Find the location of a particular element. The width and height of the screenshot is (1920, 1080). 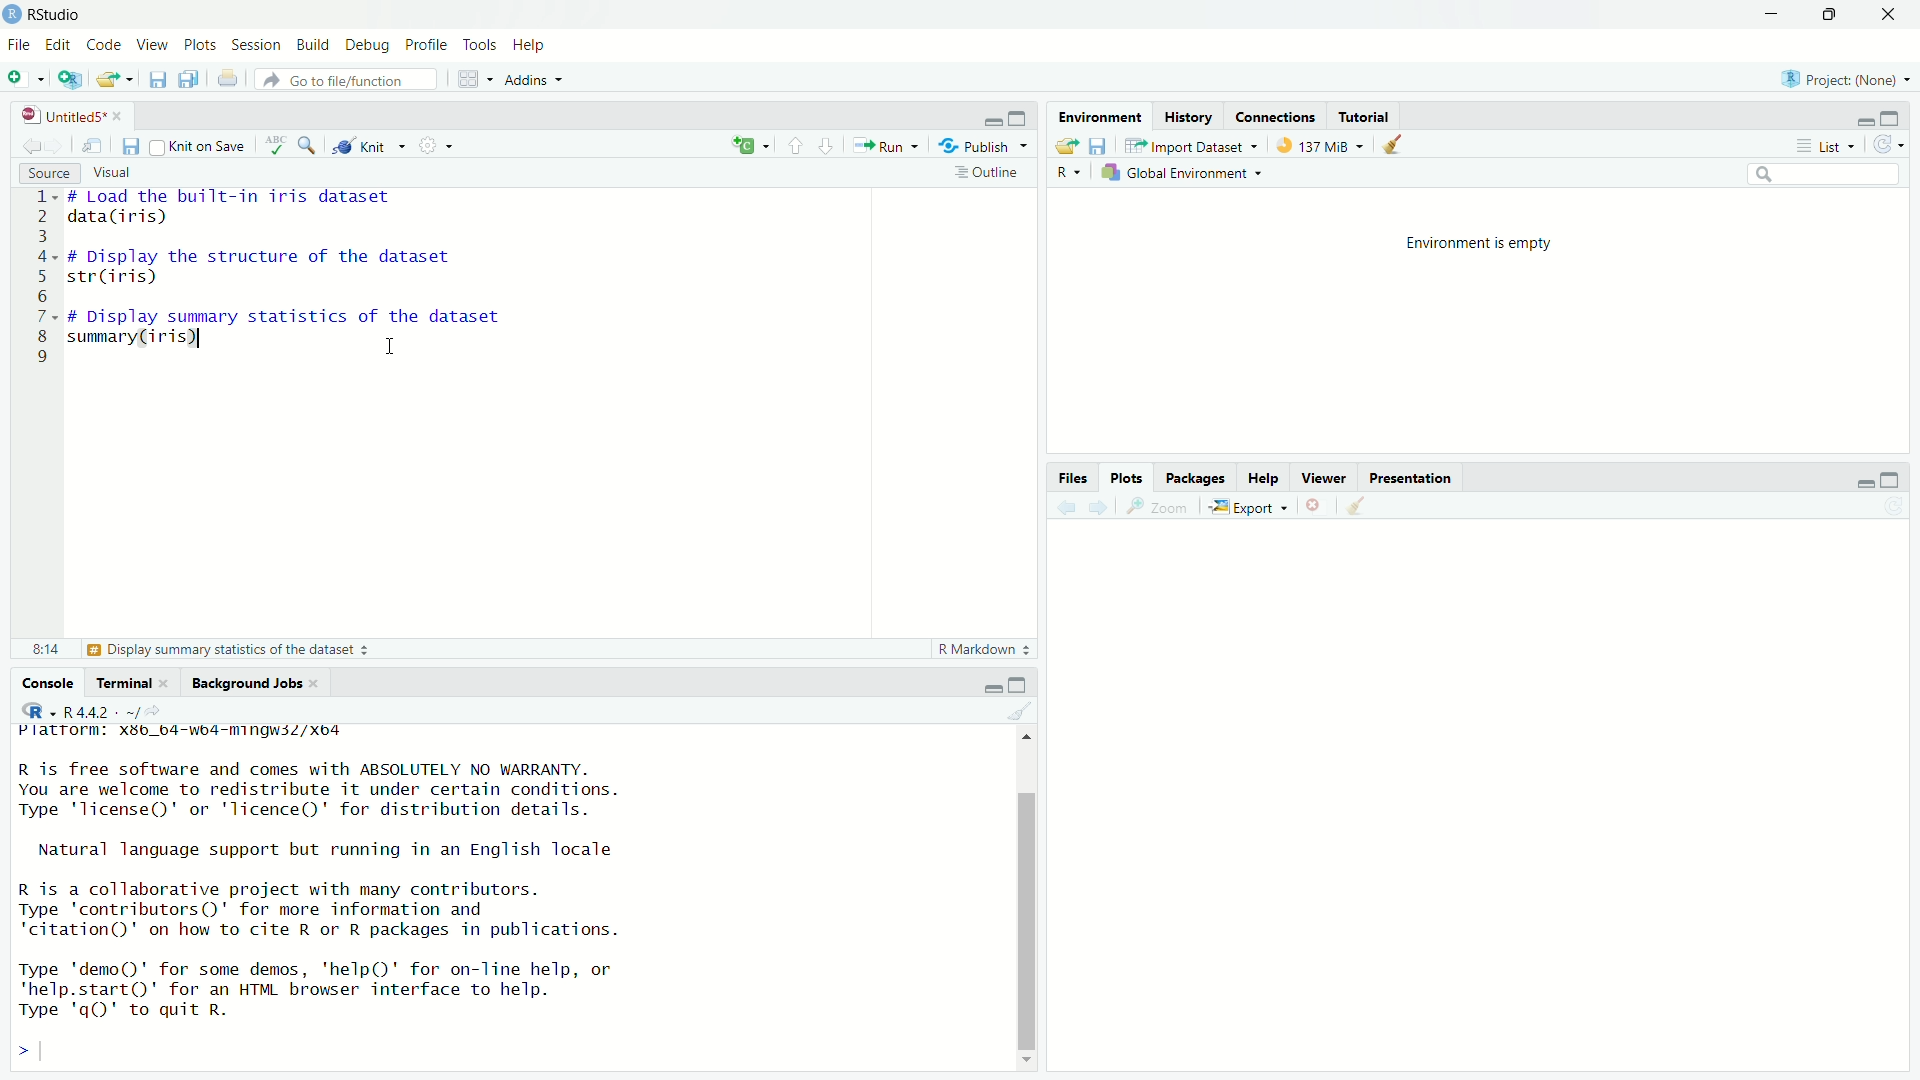

Find/Replace is located at coordinates (309, 145).